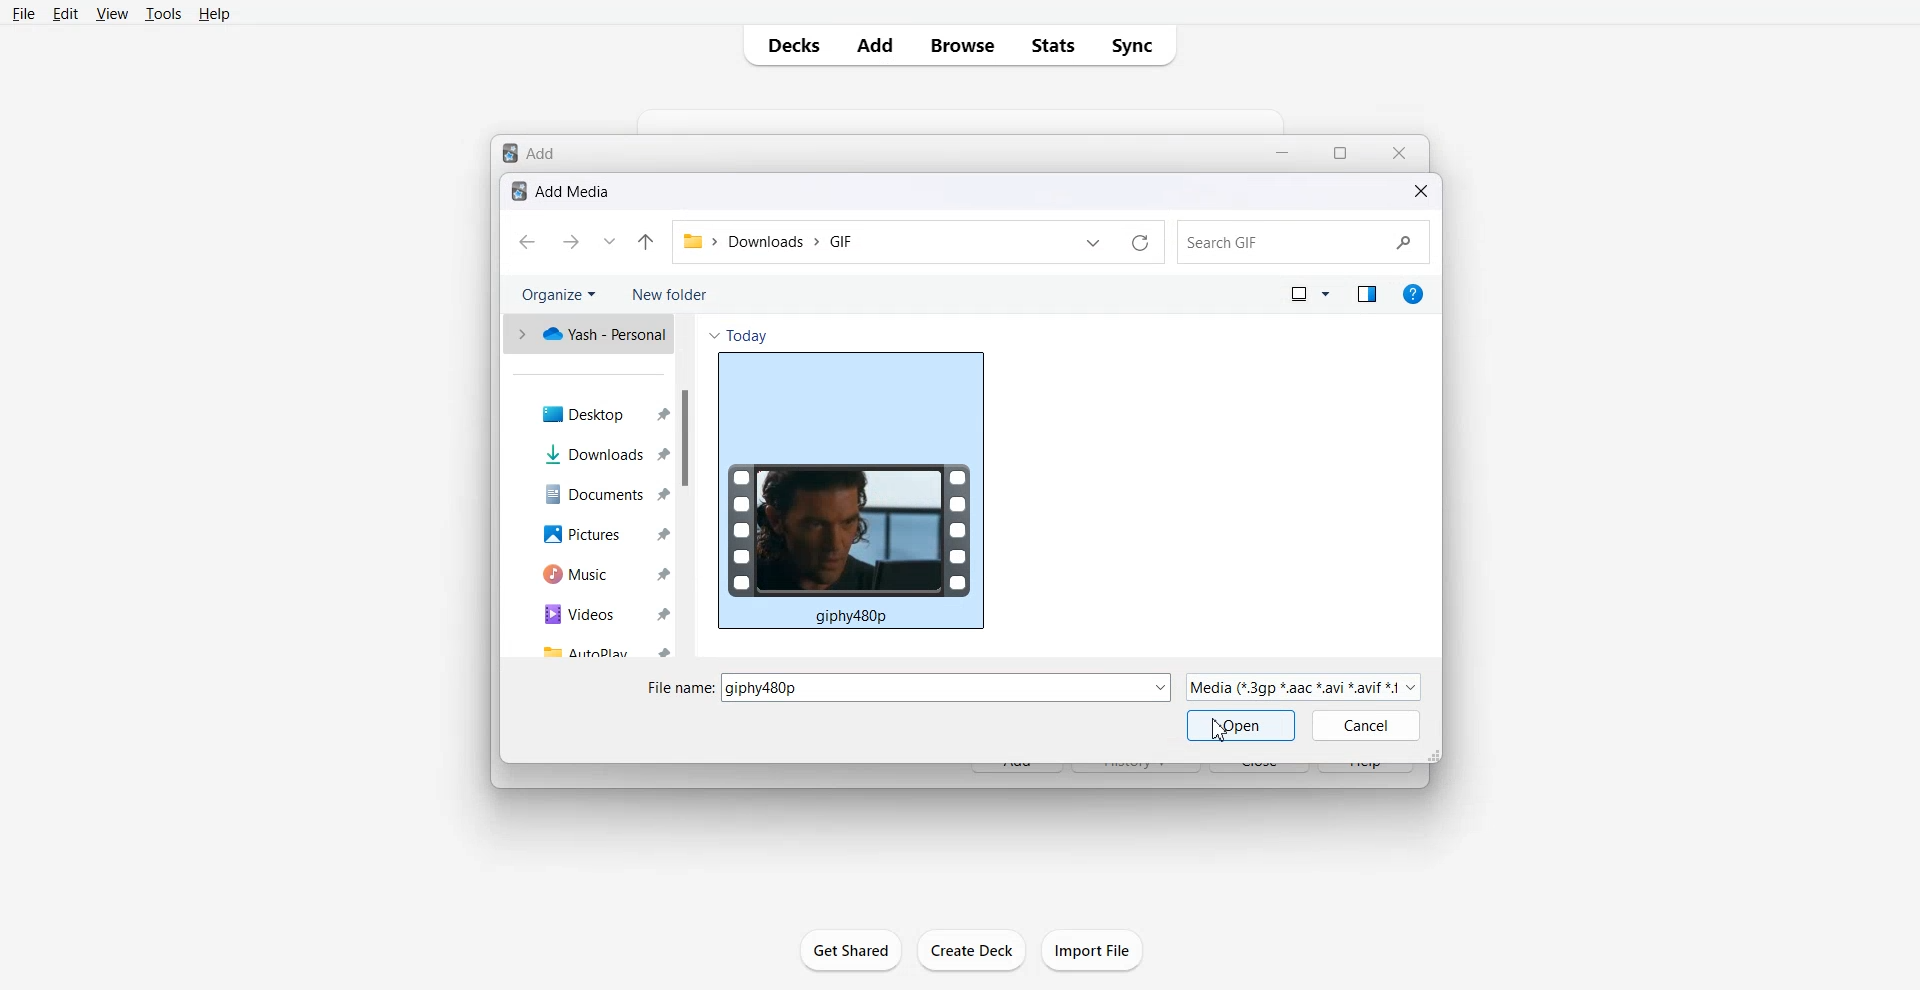  I want to click on Close, so click(1399, 153).